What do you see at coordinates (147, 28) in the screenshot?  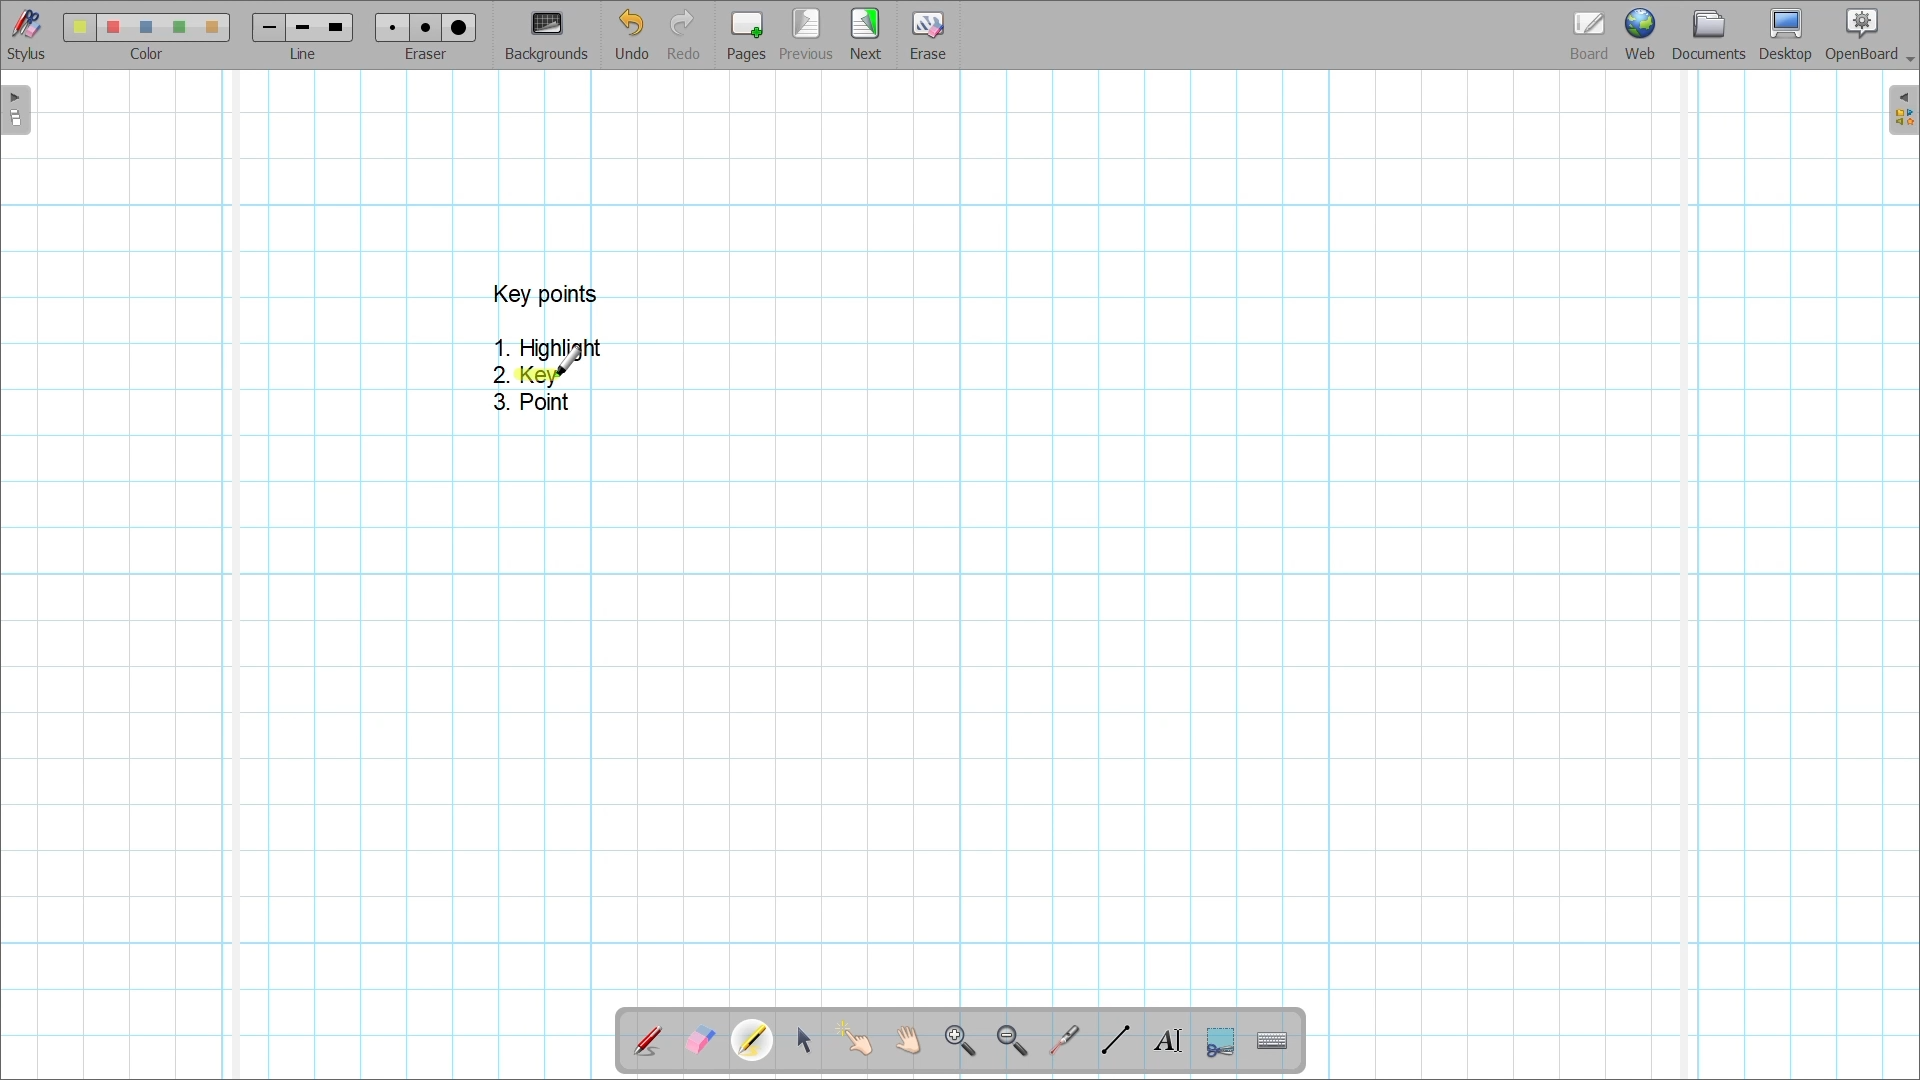 I see `color3` at bounding box center [147, 28].